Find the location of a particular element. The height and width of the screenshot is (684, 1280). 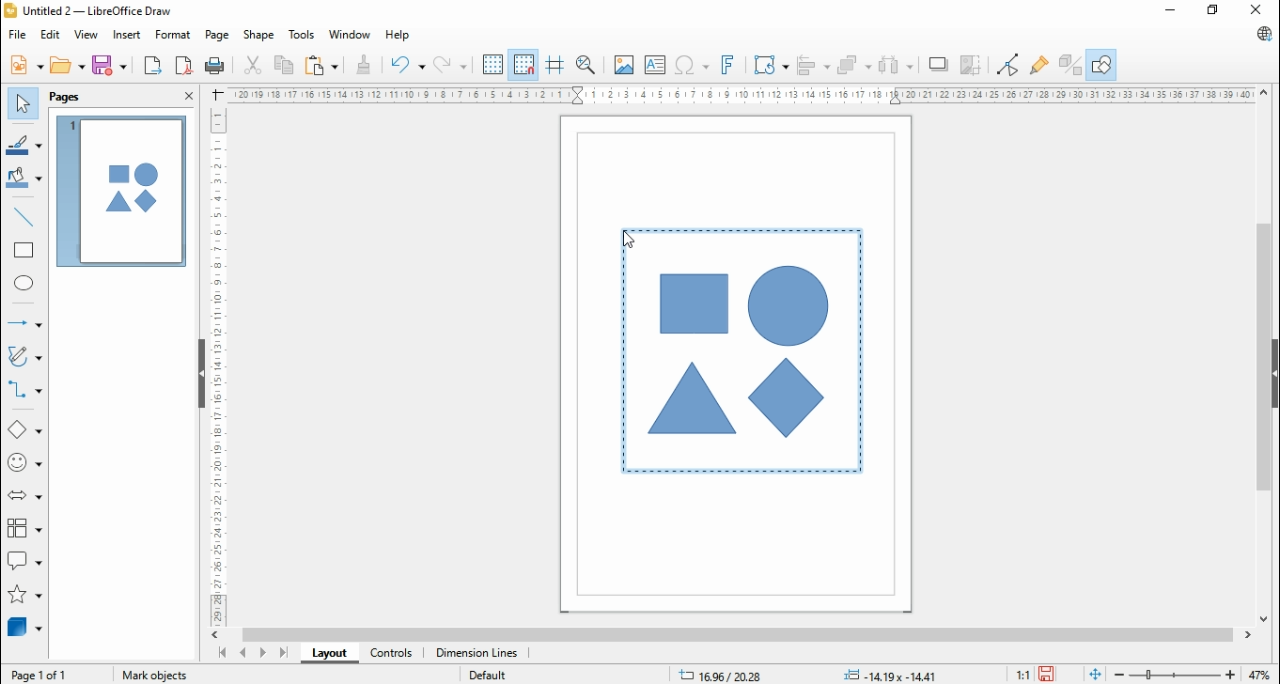

mouse pointer is located at coordinates (627, 237).